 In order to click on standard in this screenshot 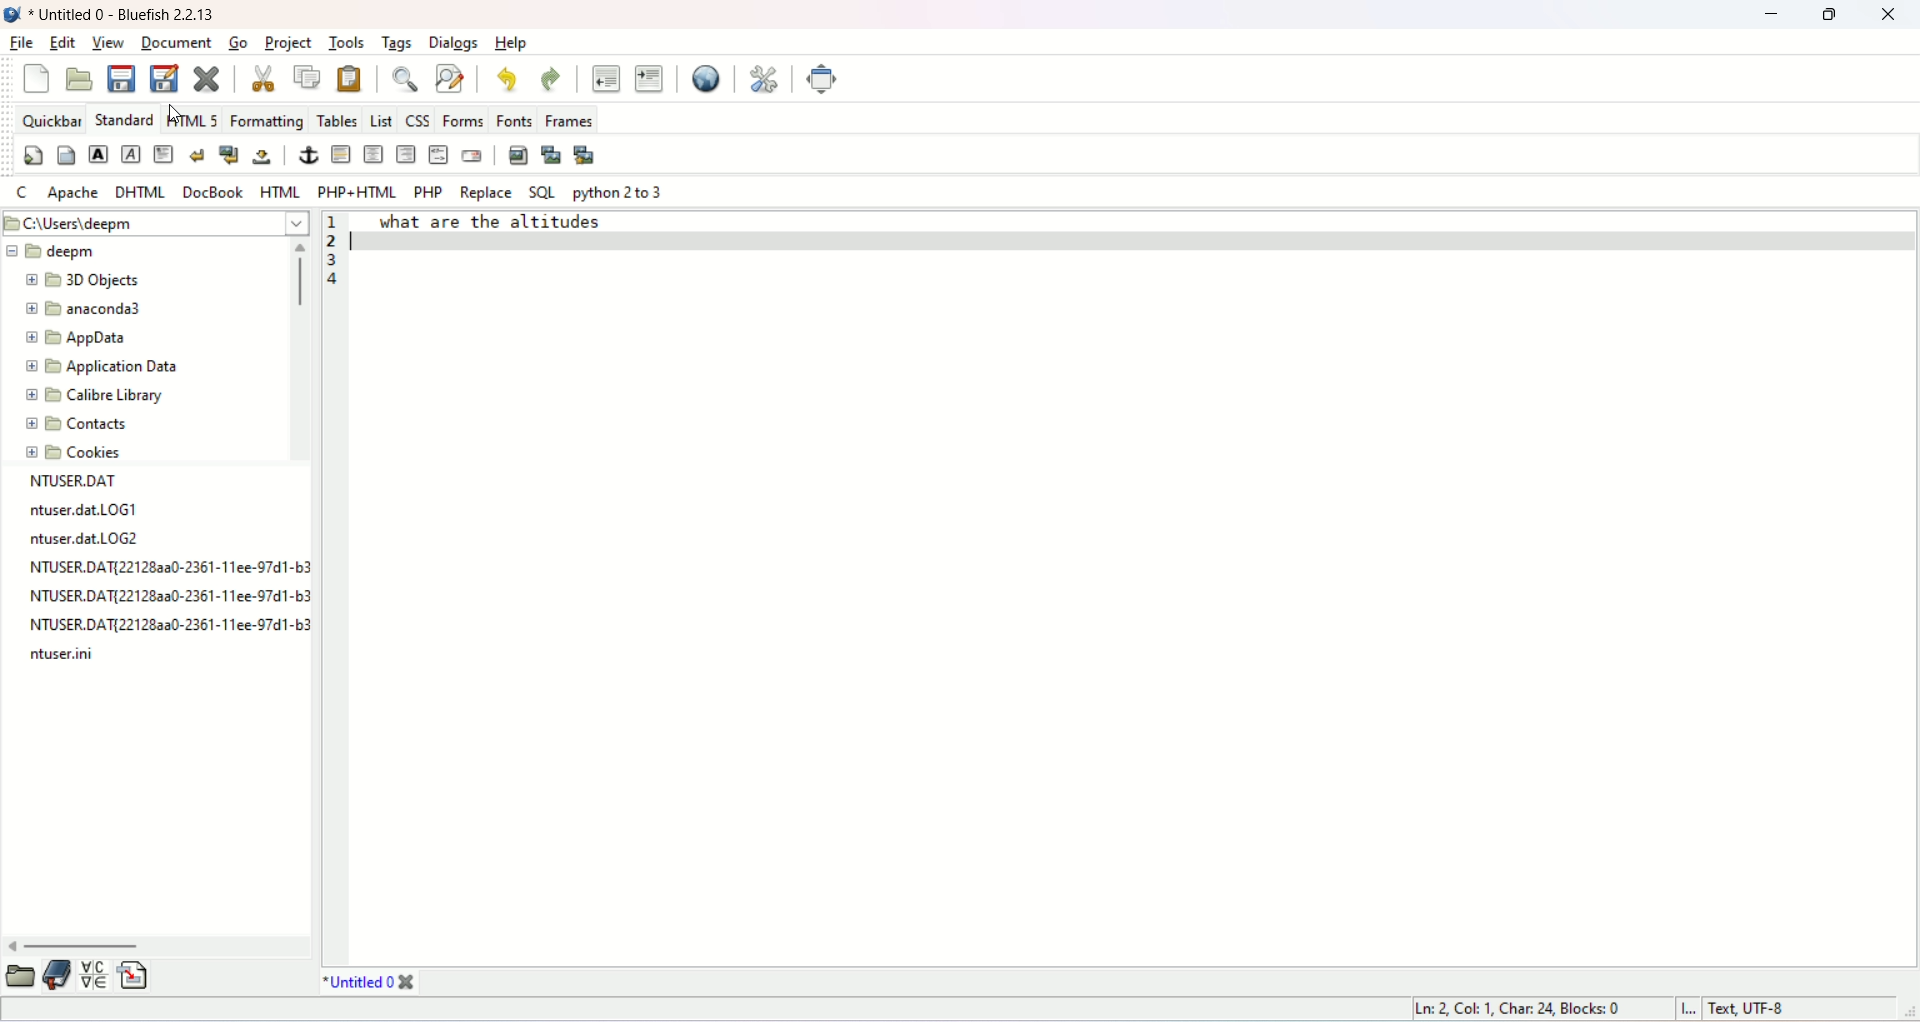, I will do `click(120, 118)`.